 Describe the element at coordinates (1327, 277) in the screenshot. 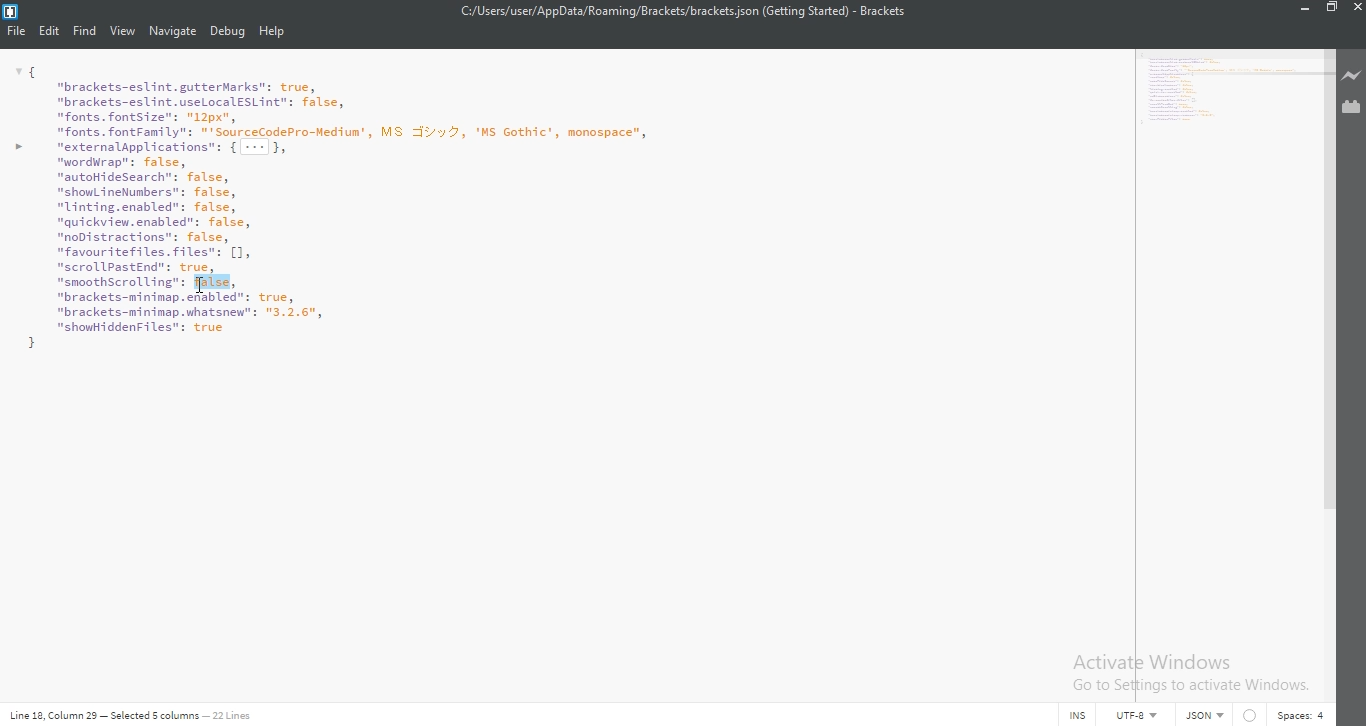

I see `Vertical Scroll bar` at that location.